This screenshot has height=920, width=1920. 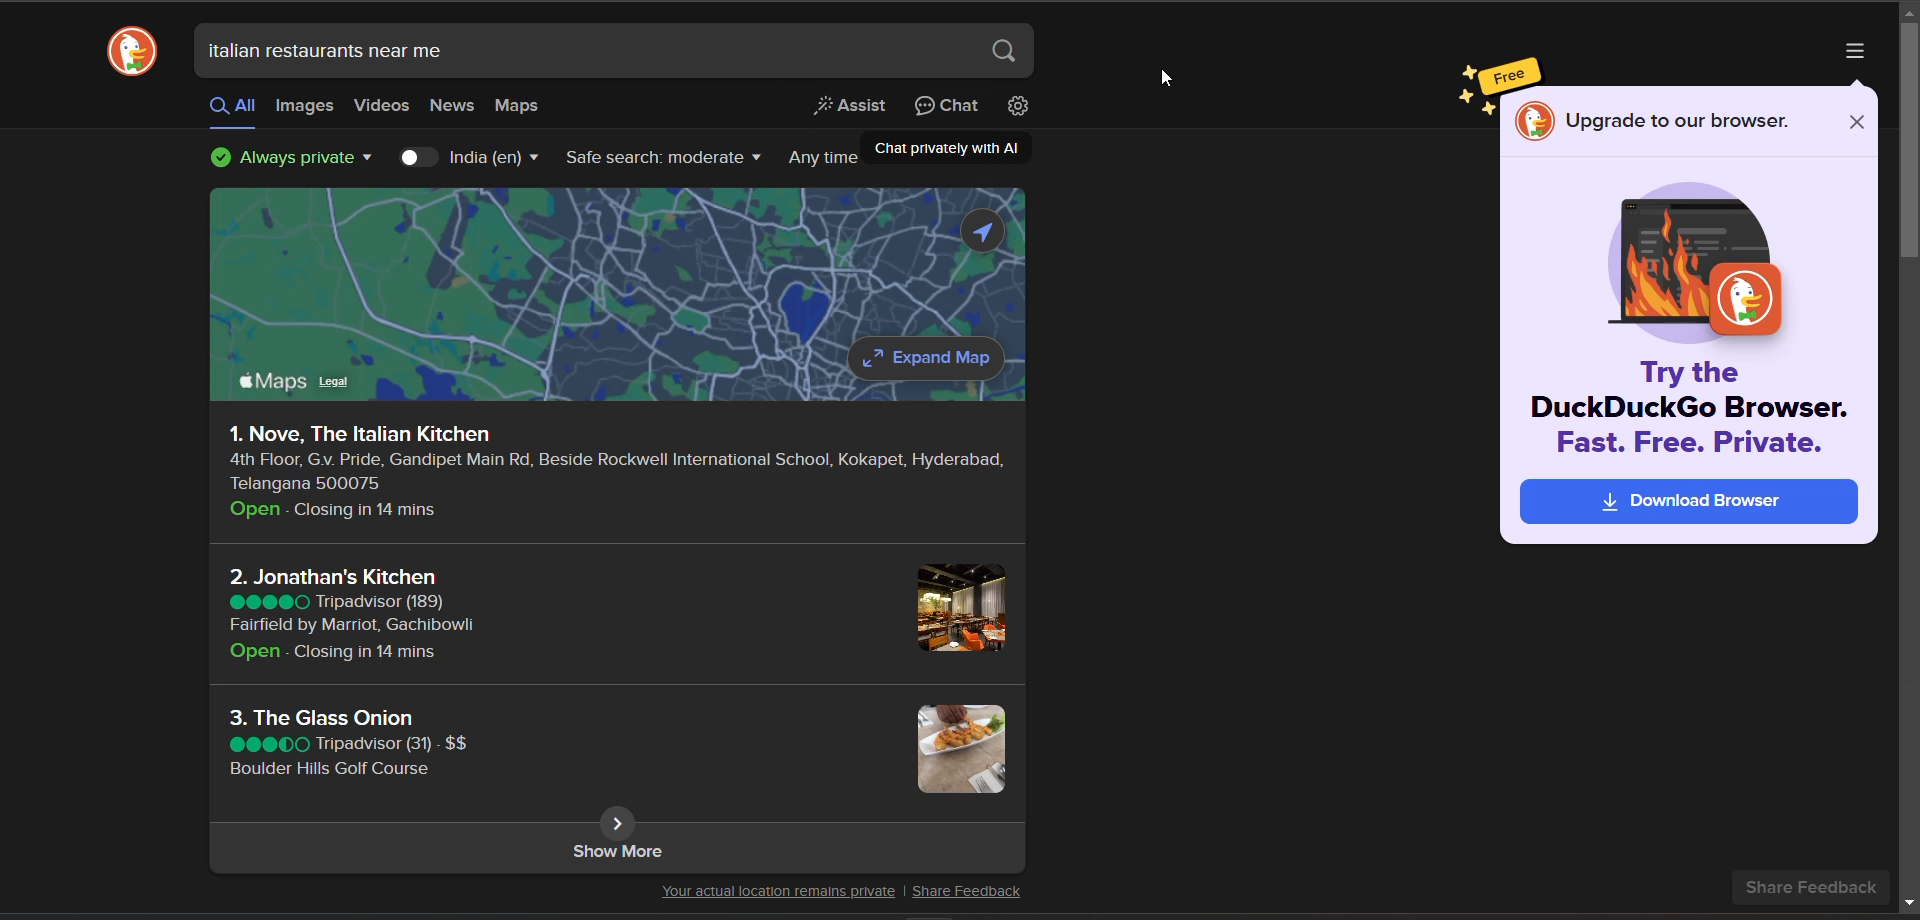 What do you see at coordinates (305, 105) in the screenshot?
I see `Search images` at bounding box center [305, 105].